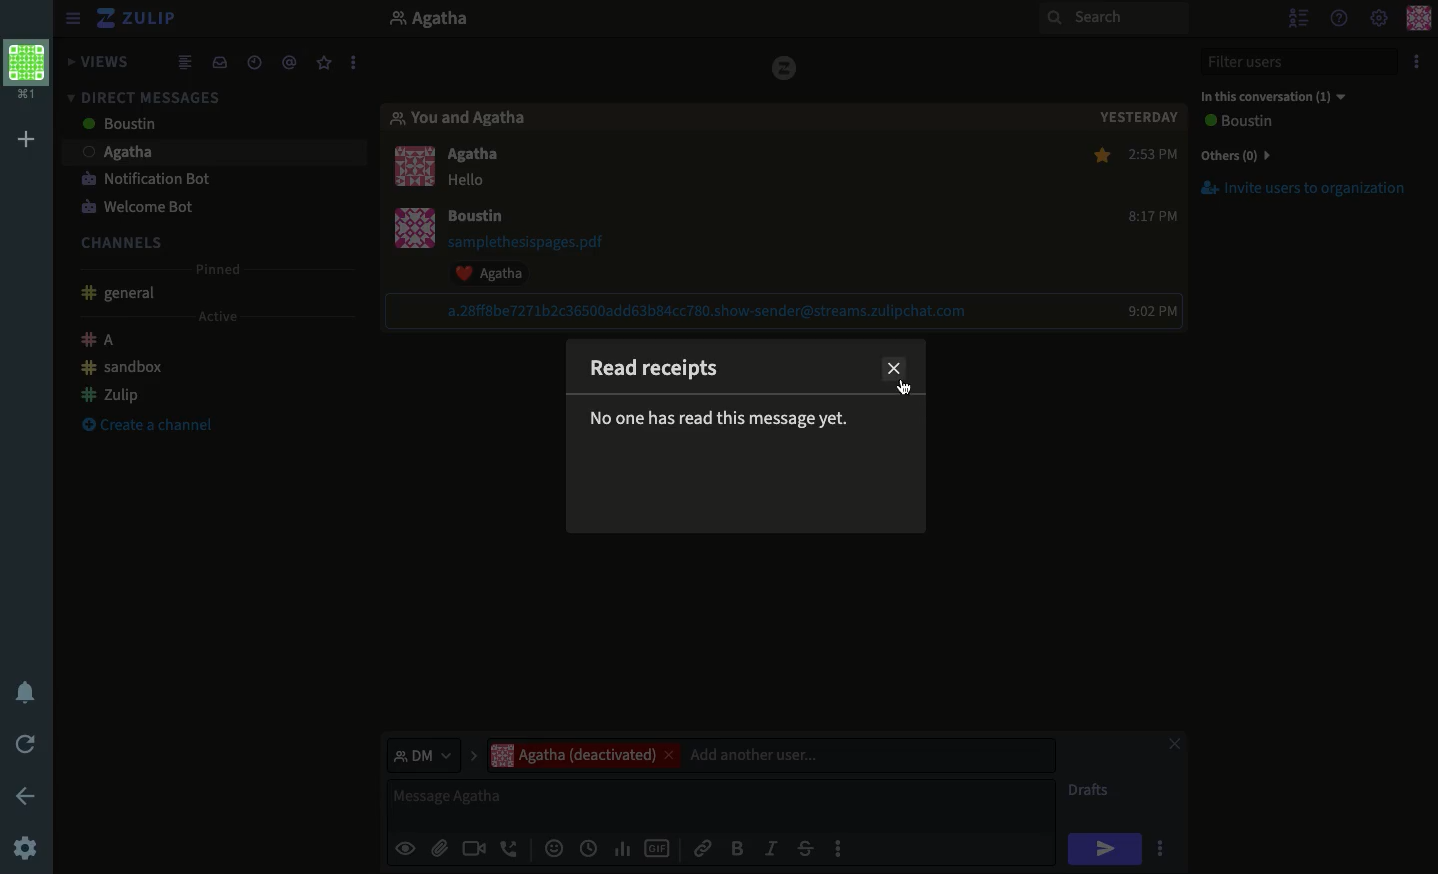 The image size is (1438, 874). What do you see at coordinates (623, 849) in the screenshot?
I see `Chart` at bounding box center [623, 849].